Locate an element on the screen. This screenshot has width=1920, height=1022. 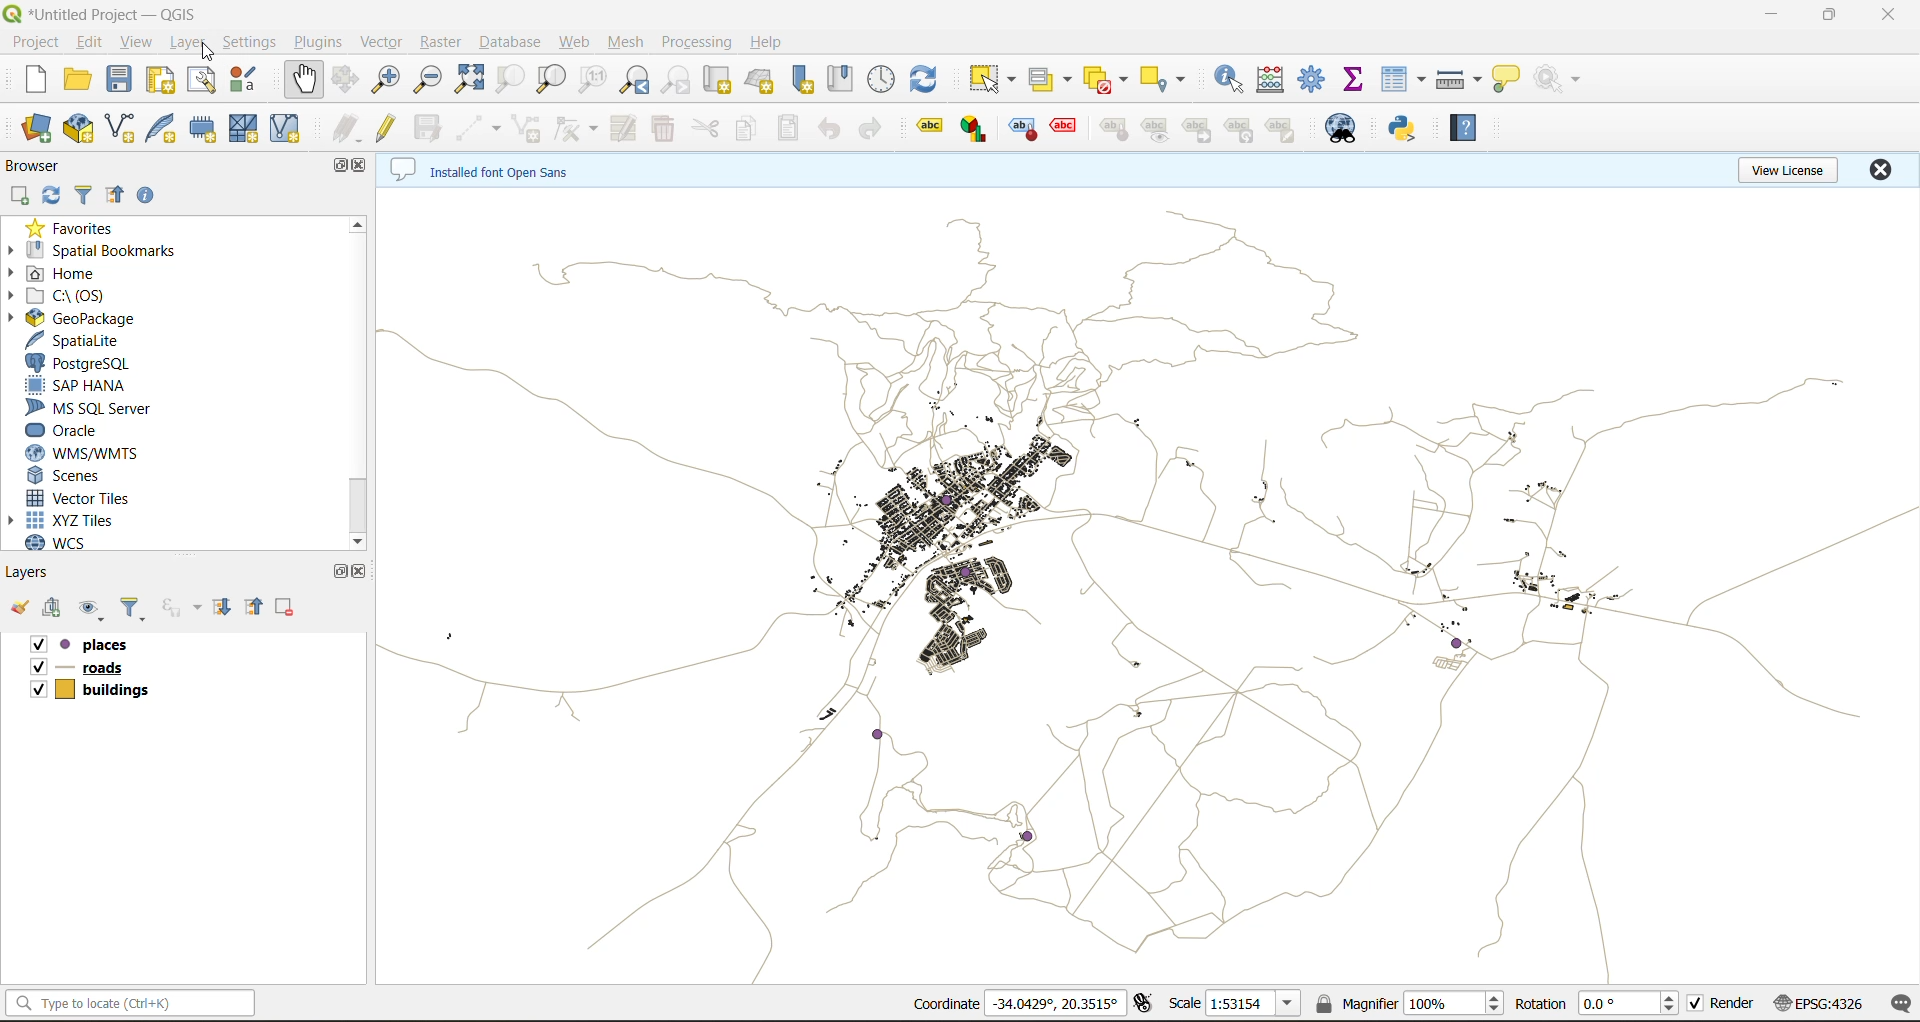
wms is located at coordinates (96, 453).